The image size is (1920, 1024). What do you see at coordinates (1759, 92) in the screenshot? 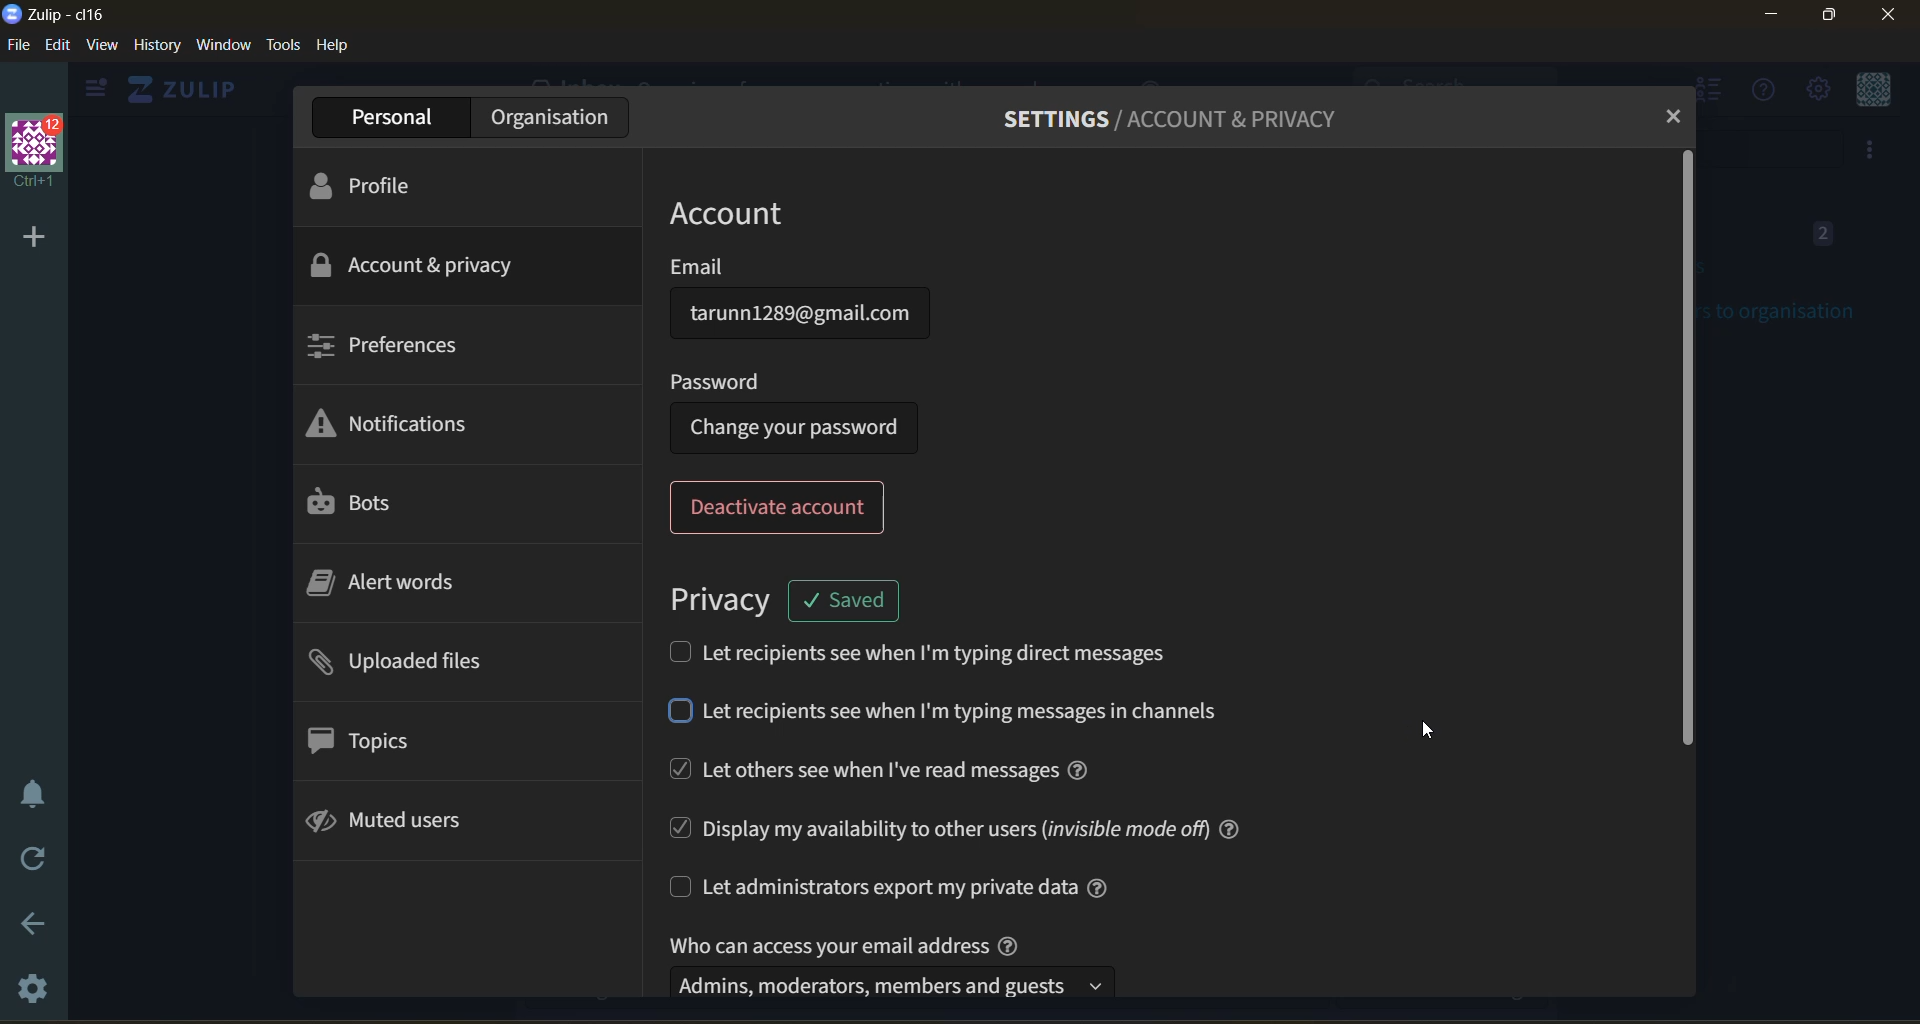
I see `help menu` at bounding box center [1759, 92].